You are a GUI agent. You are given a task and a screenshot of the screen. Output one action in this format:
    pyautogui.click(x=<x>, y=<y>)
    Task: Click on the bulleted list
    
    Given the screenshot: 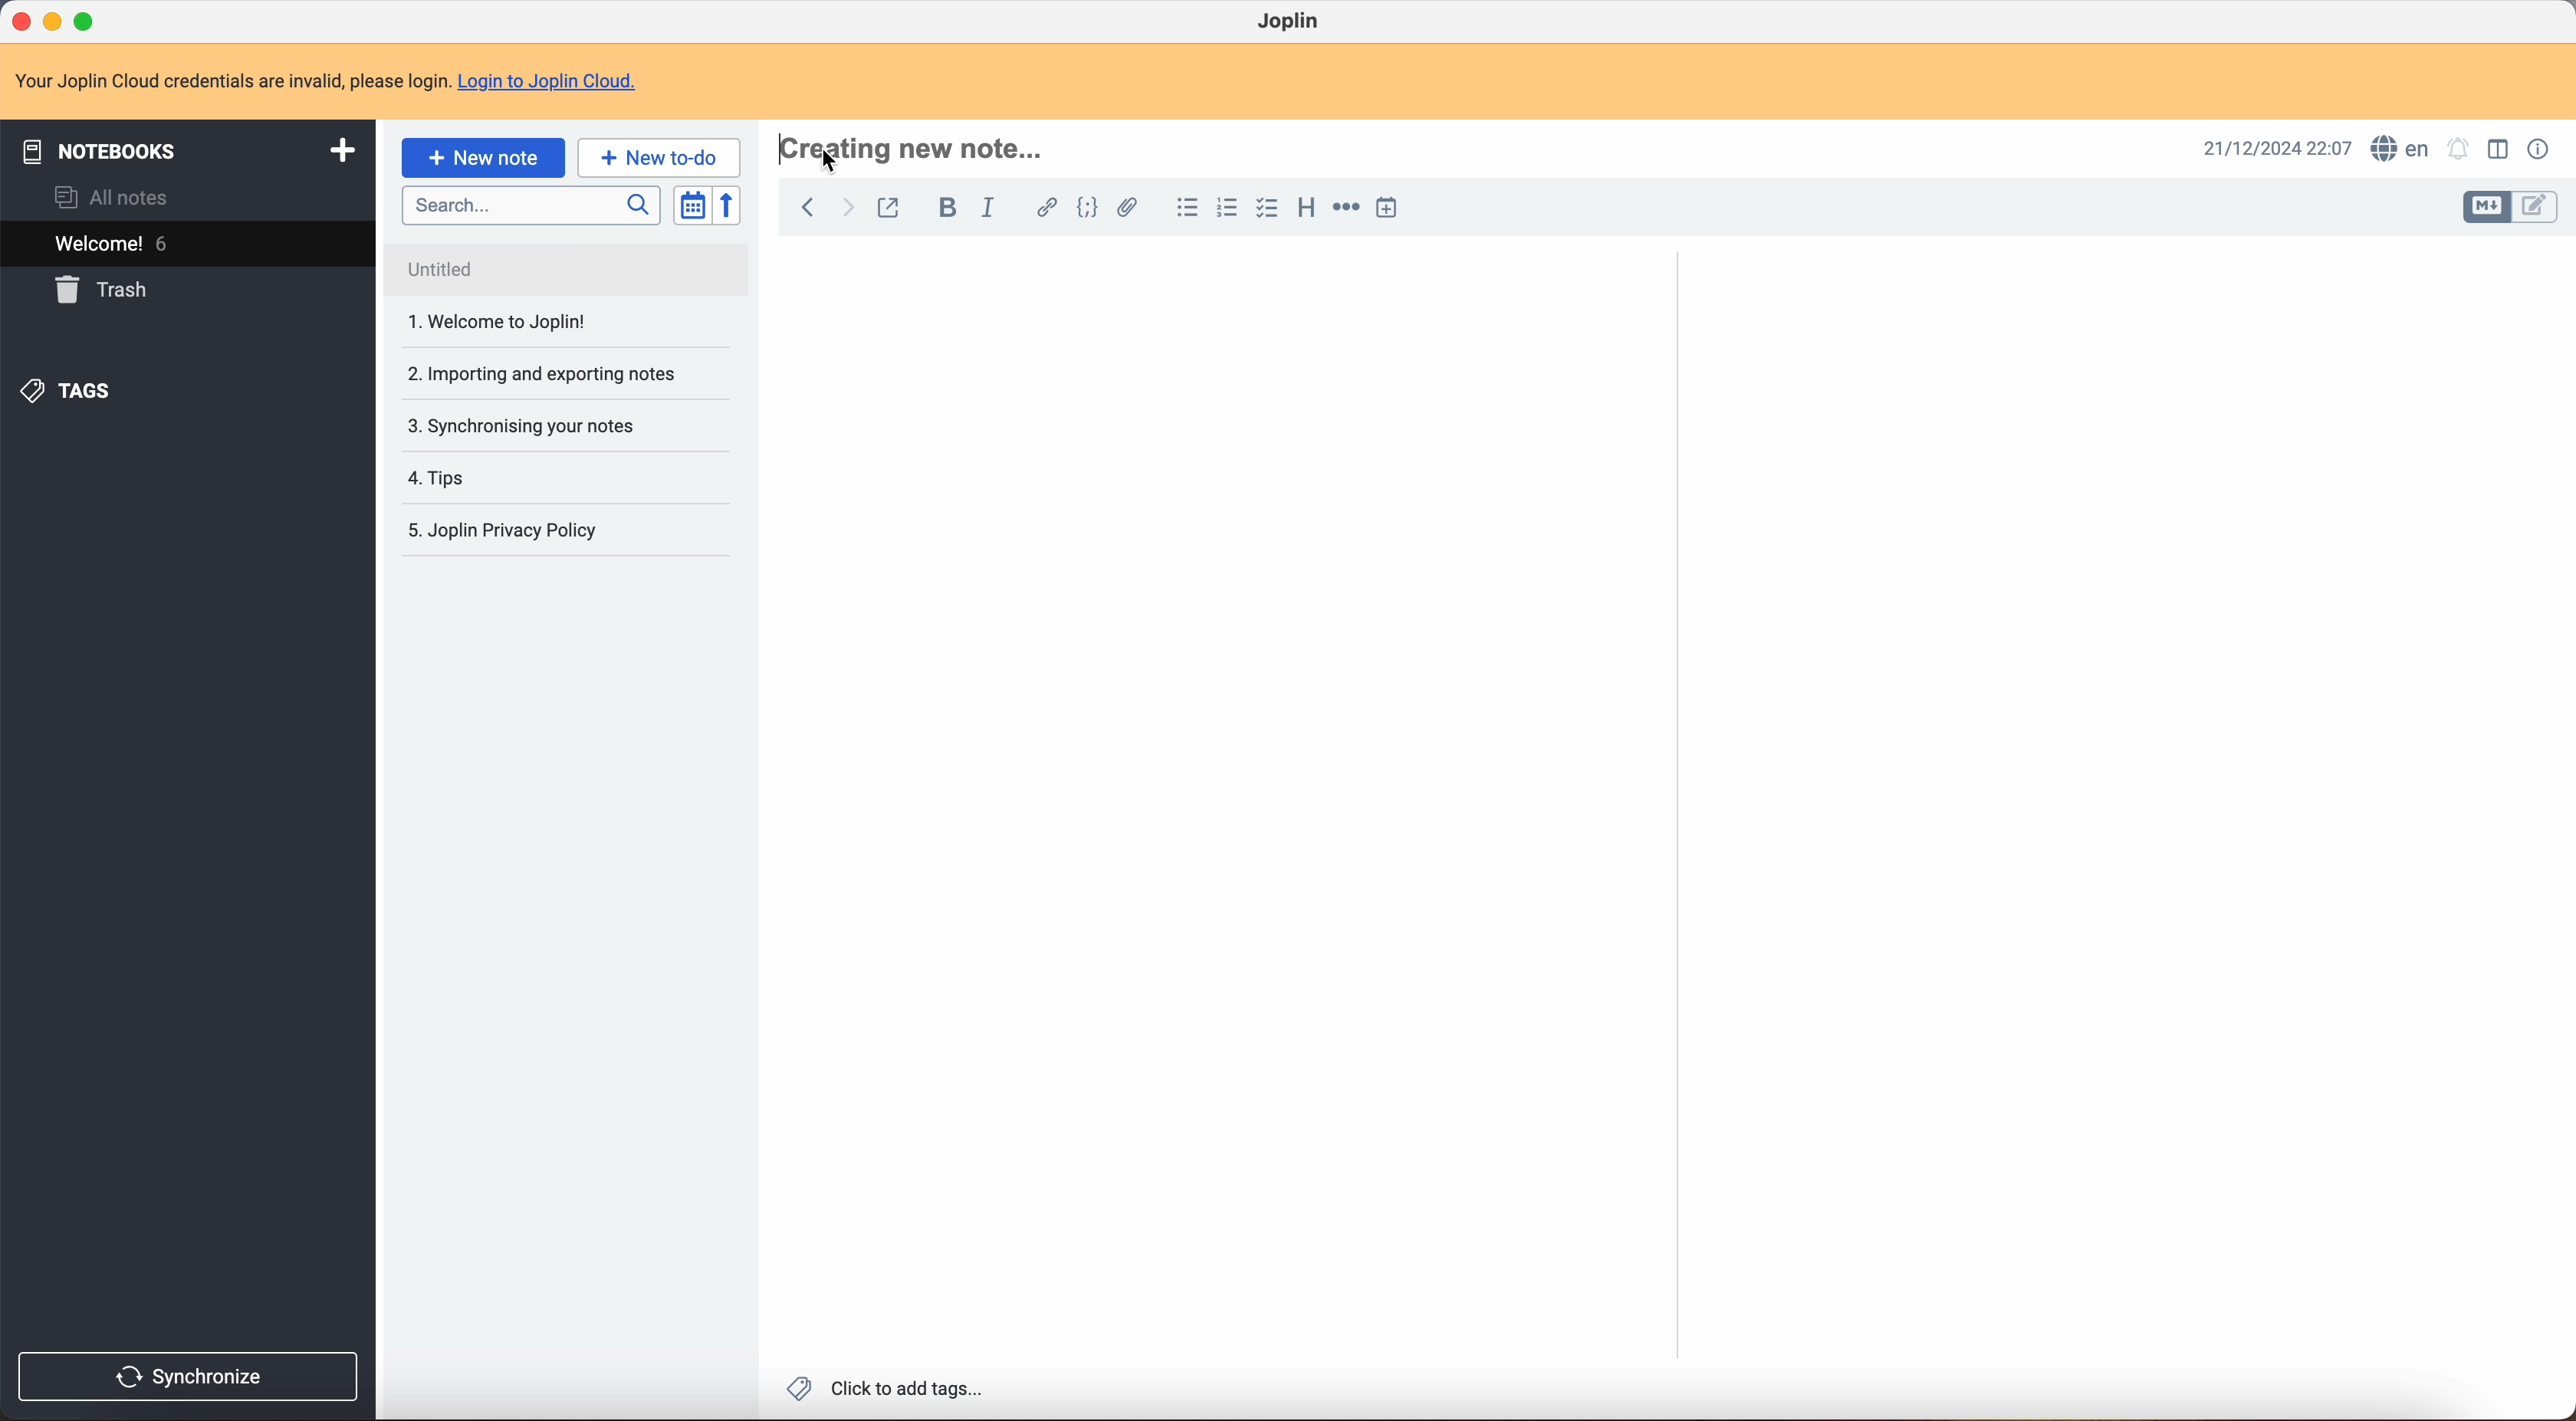 What is the action you would take?
    pyautogui.click(x=1186, y=208)
    